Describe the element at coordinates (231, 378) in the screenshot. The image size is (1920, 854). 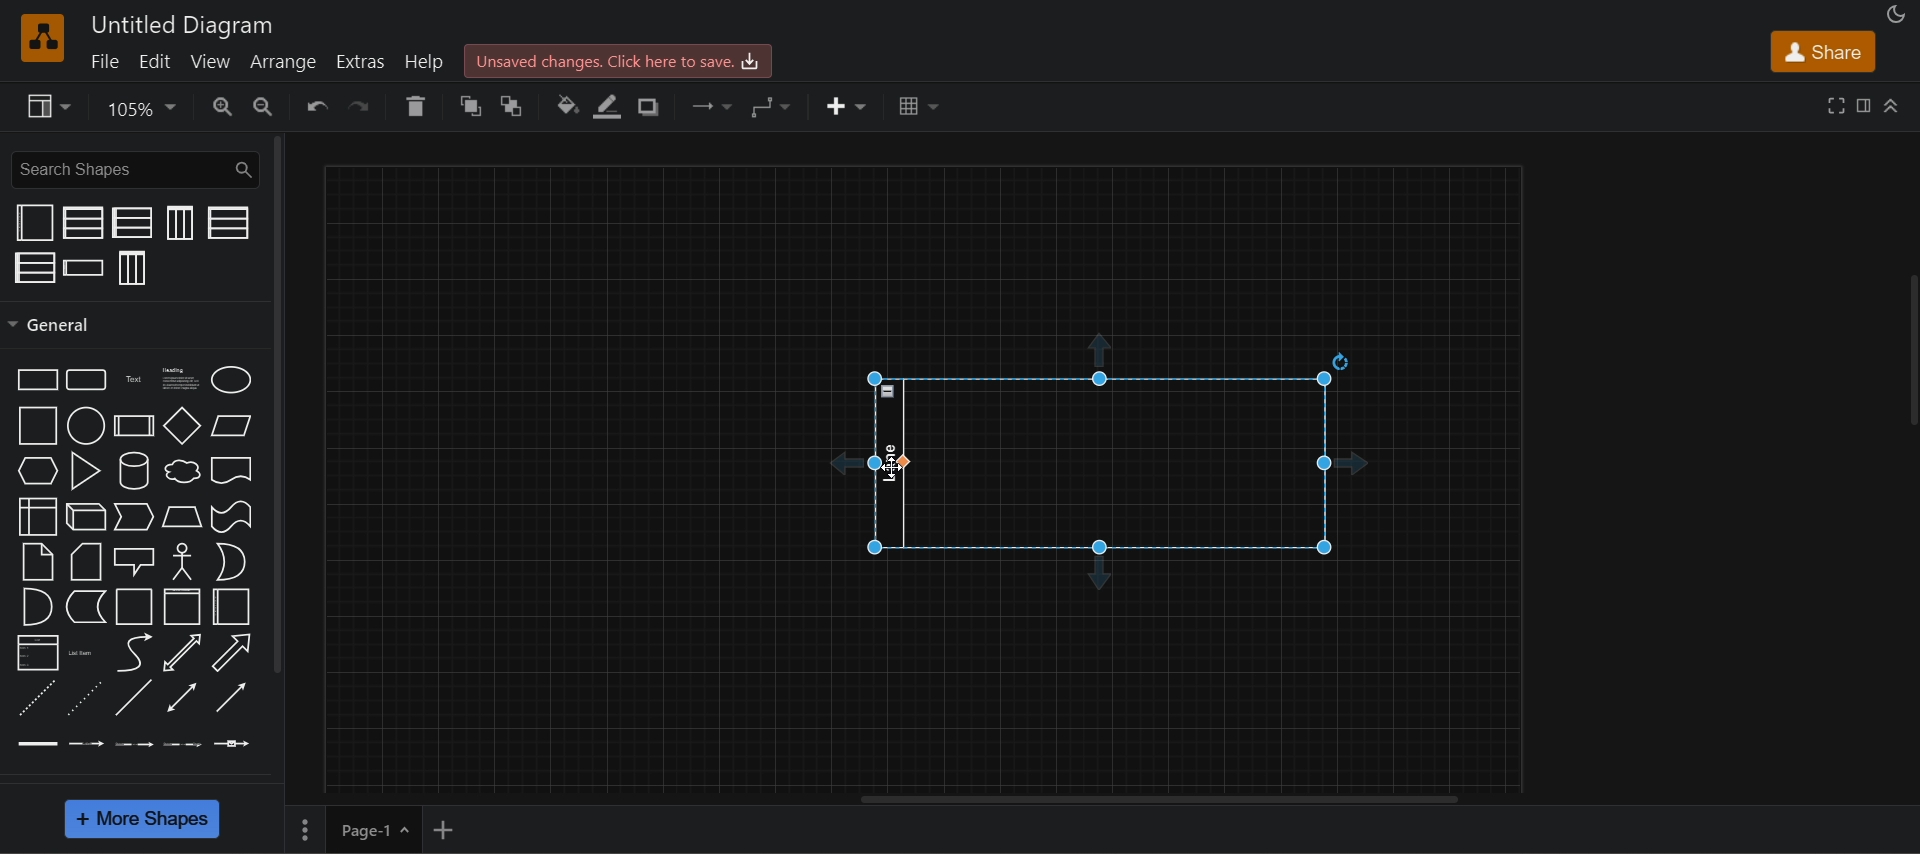
I see `ellipse` at that location.